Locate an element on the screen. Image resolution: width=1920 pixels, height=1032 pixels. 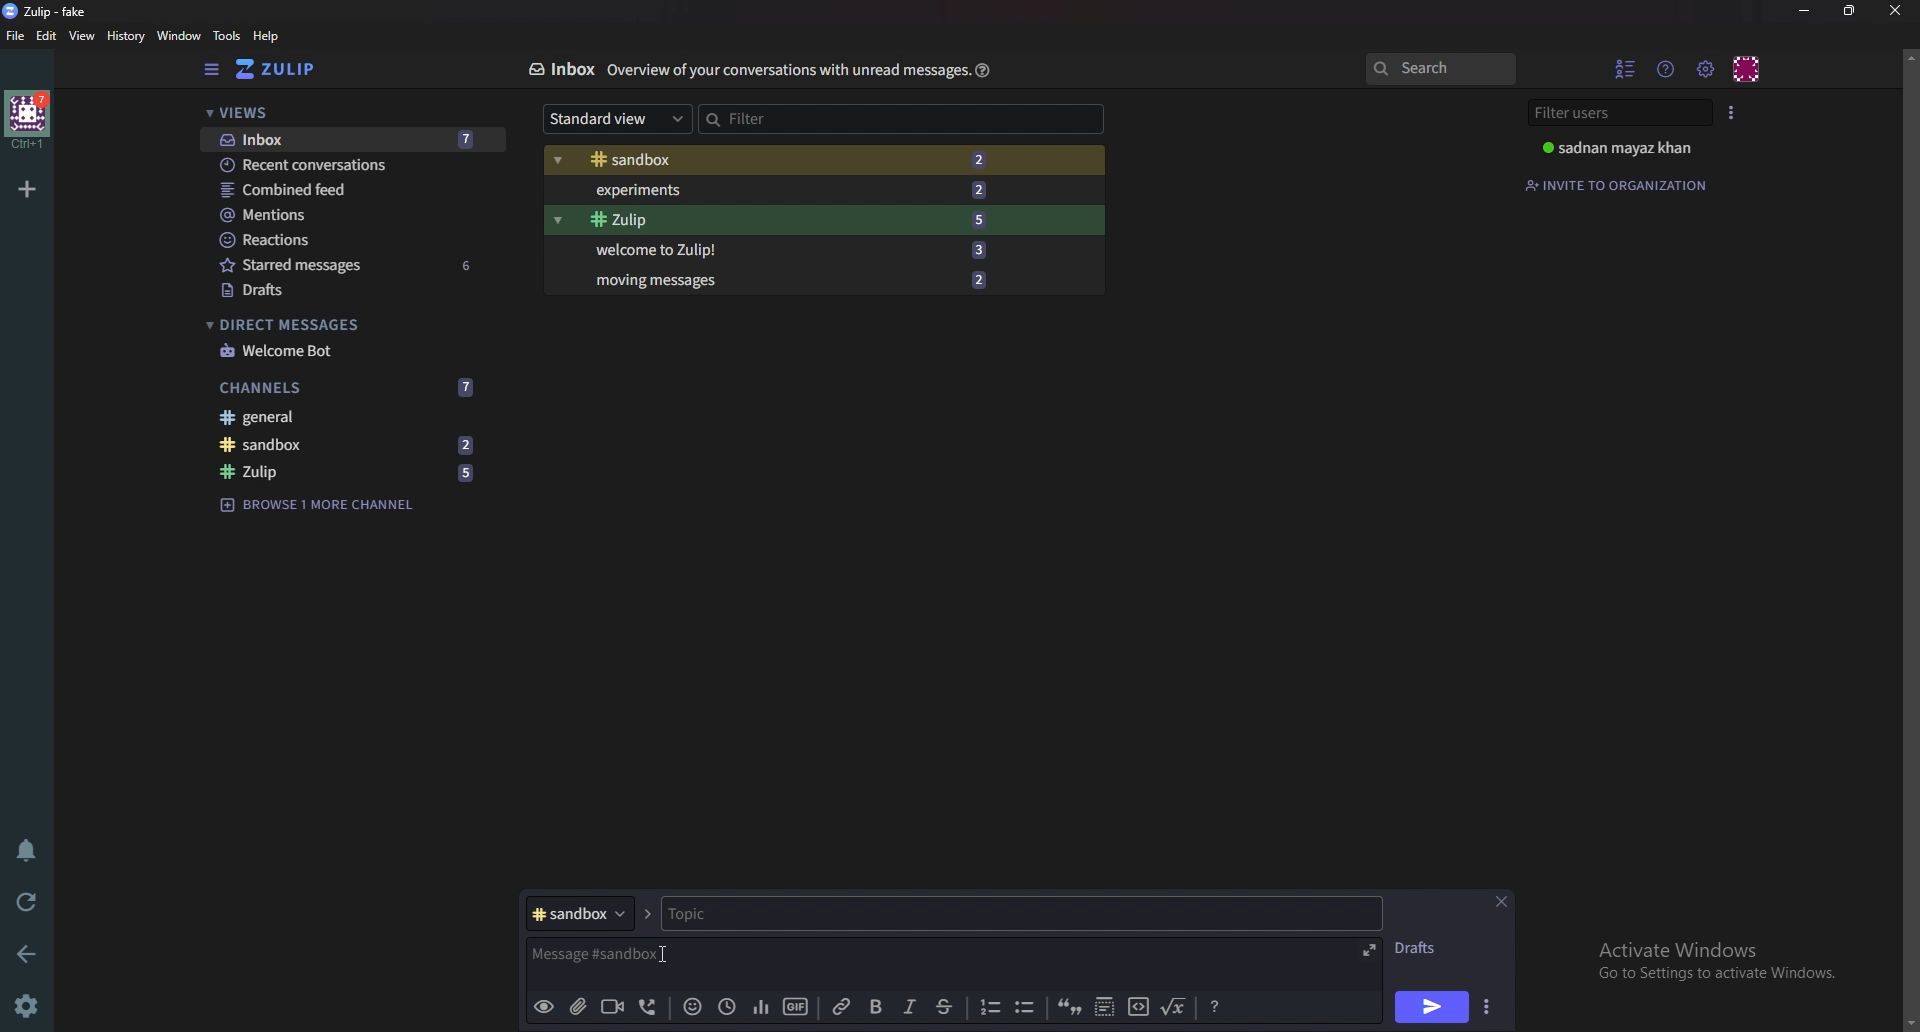
Inbox is located at coordinates (560, 69).